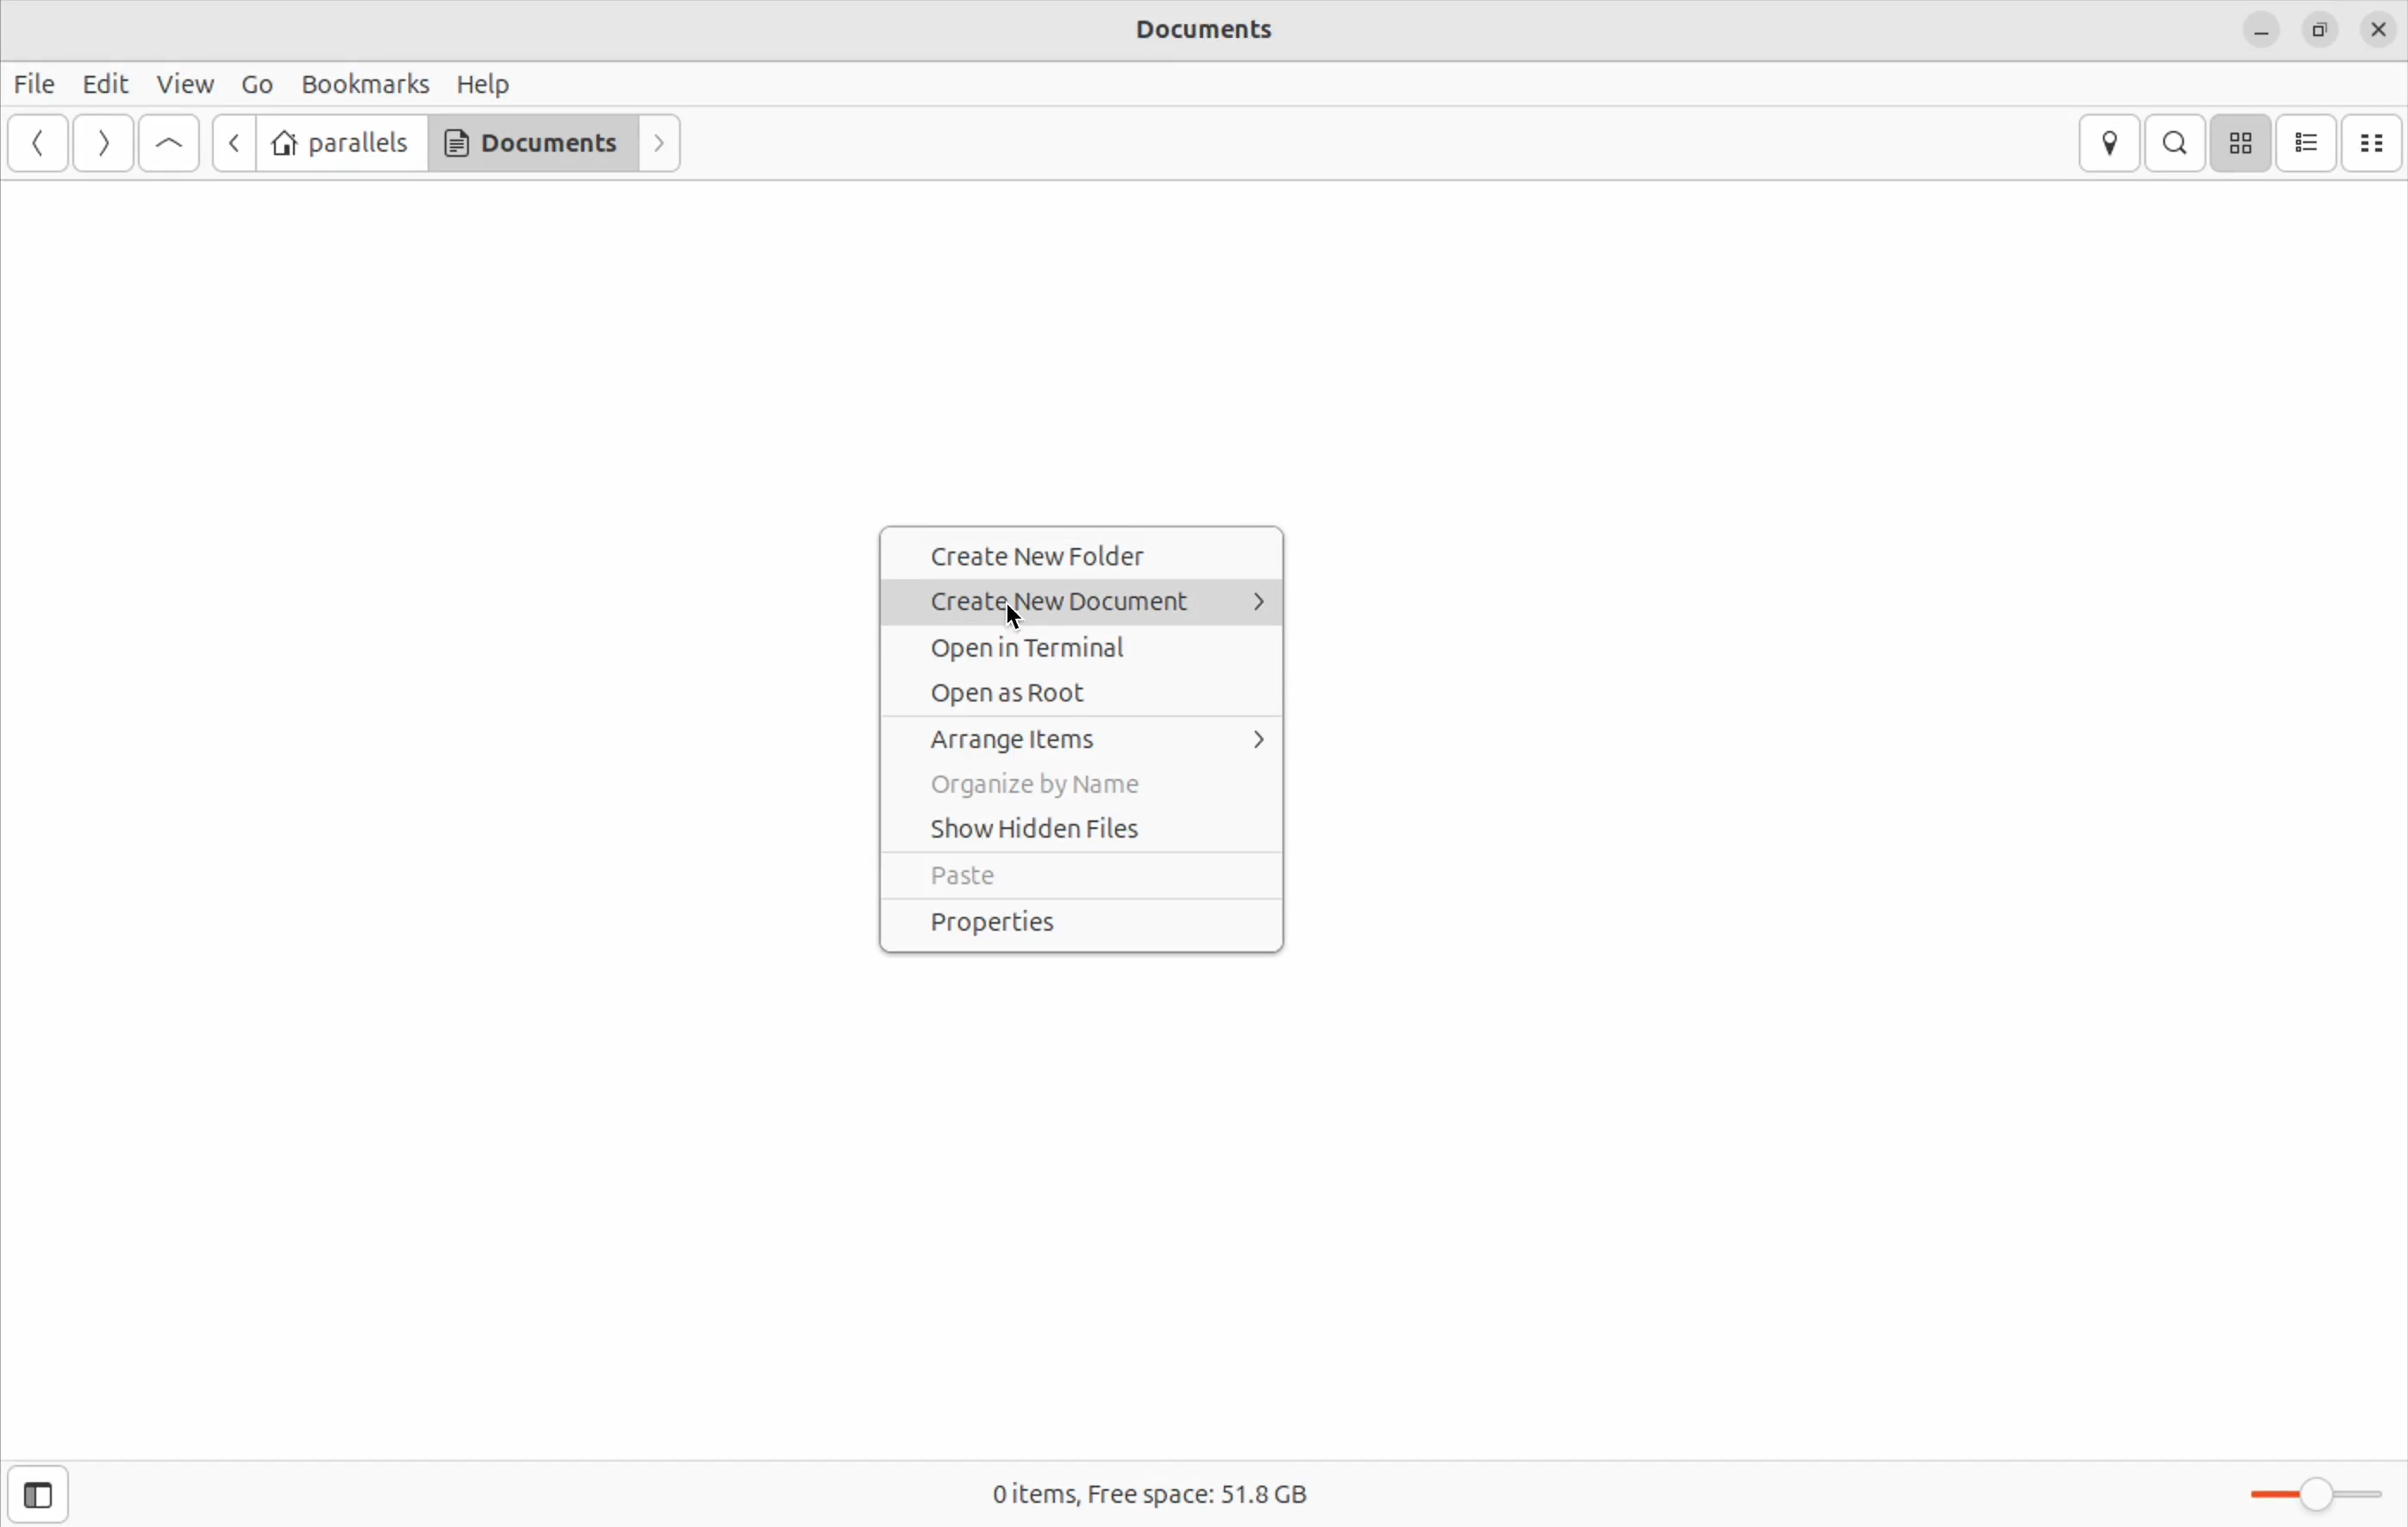 The width and height of the screenshot is (2408, 1527). I want to click on cursor, so click(1020, 618).